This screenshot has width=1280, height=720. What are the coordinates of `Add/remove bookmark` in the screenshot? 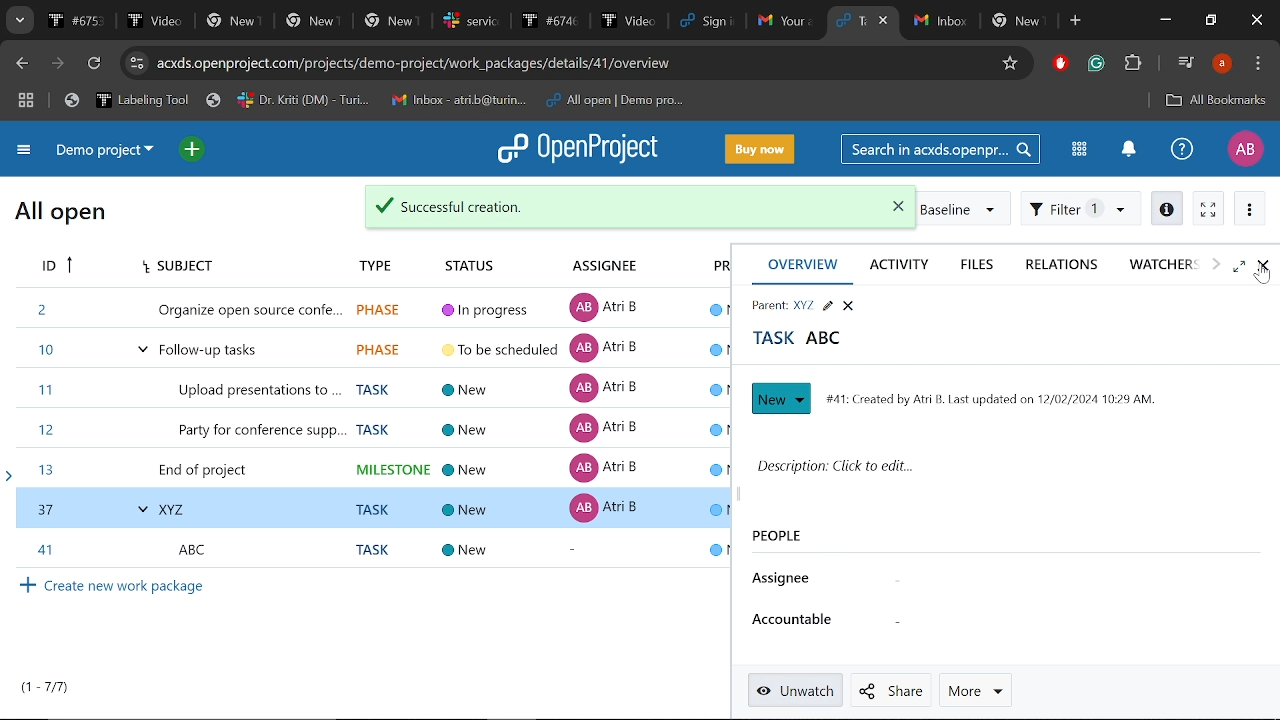 It's located at (1007, 65).